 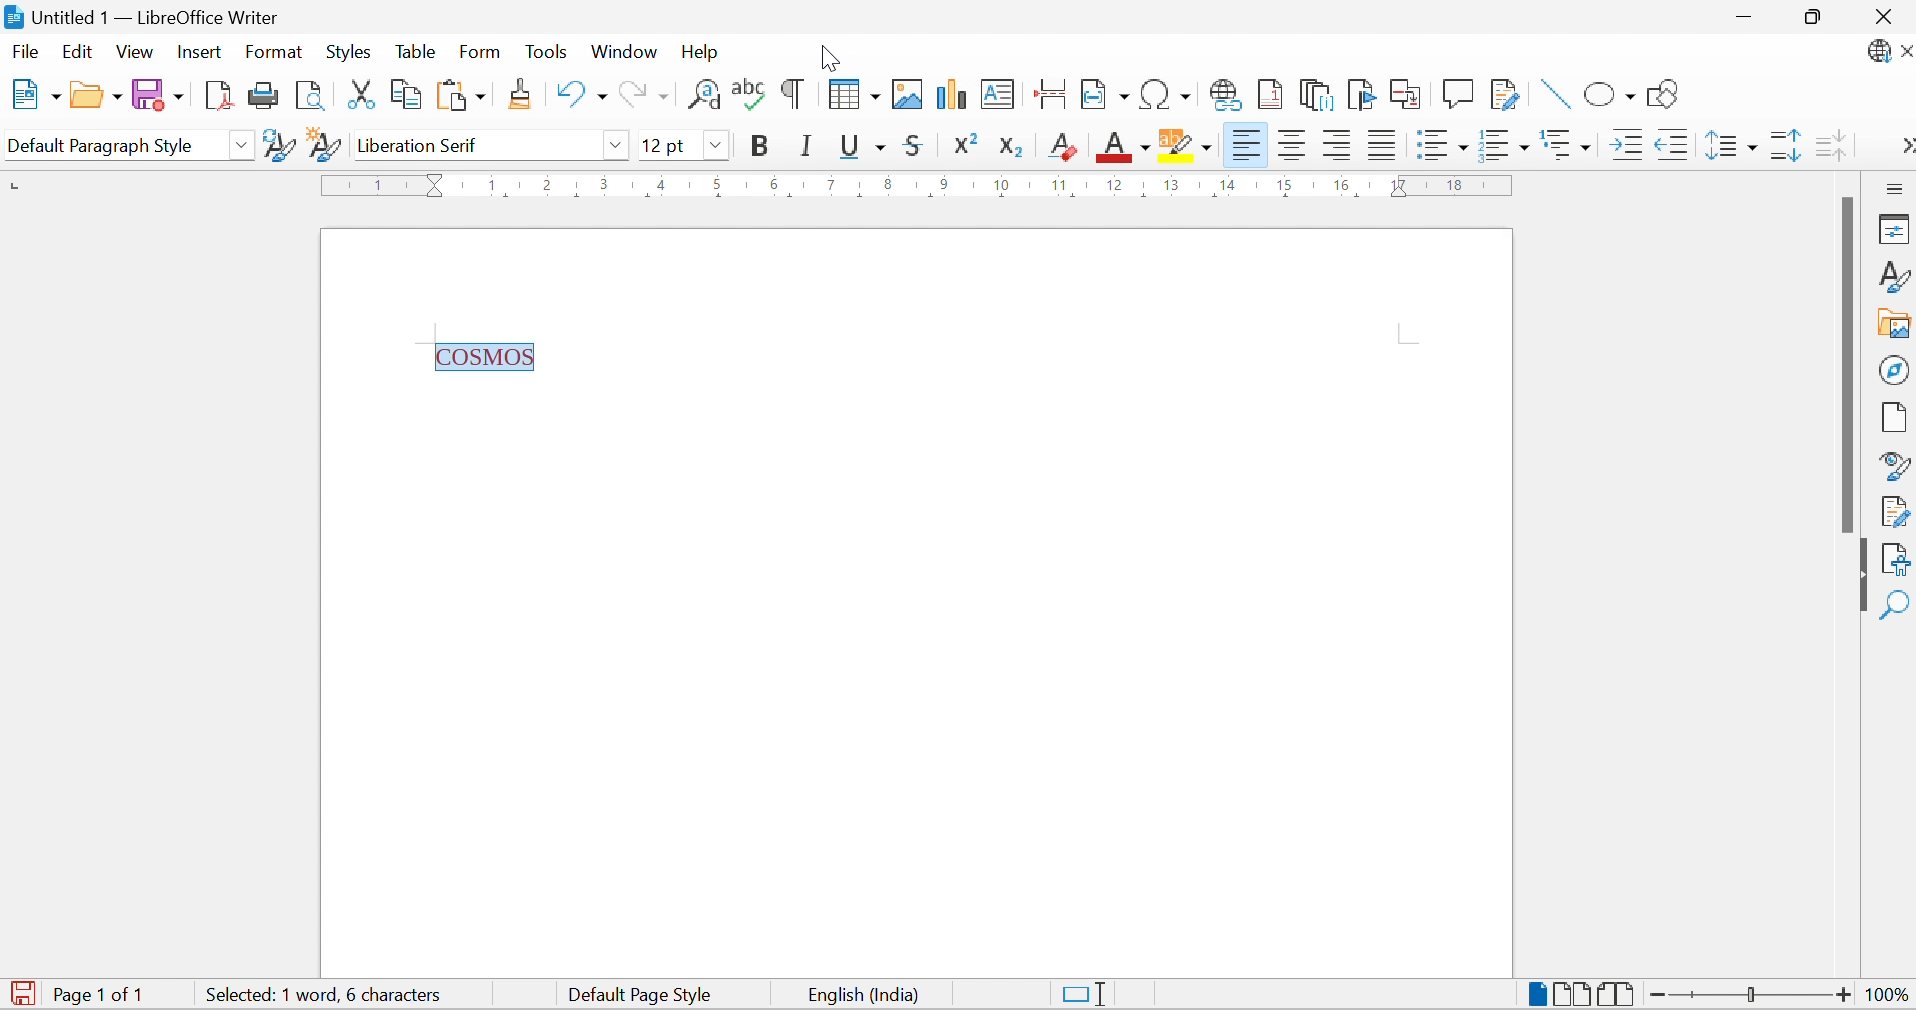 What do you see at coordinates (94, 94) in the screenshot?
I see `Open` at bounding box center [94, 94].